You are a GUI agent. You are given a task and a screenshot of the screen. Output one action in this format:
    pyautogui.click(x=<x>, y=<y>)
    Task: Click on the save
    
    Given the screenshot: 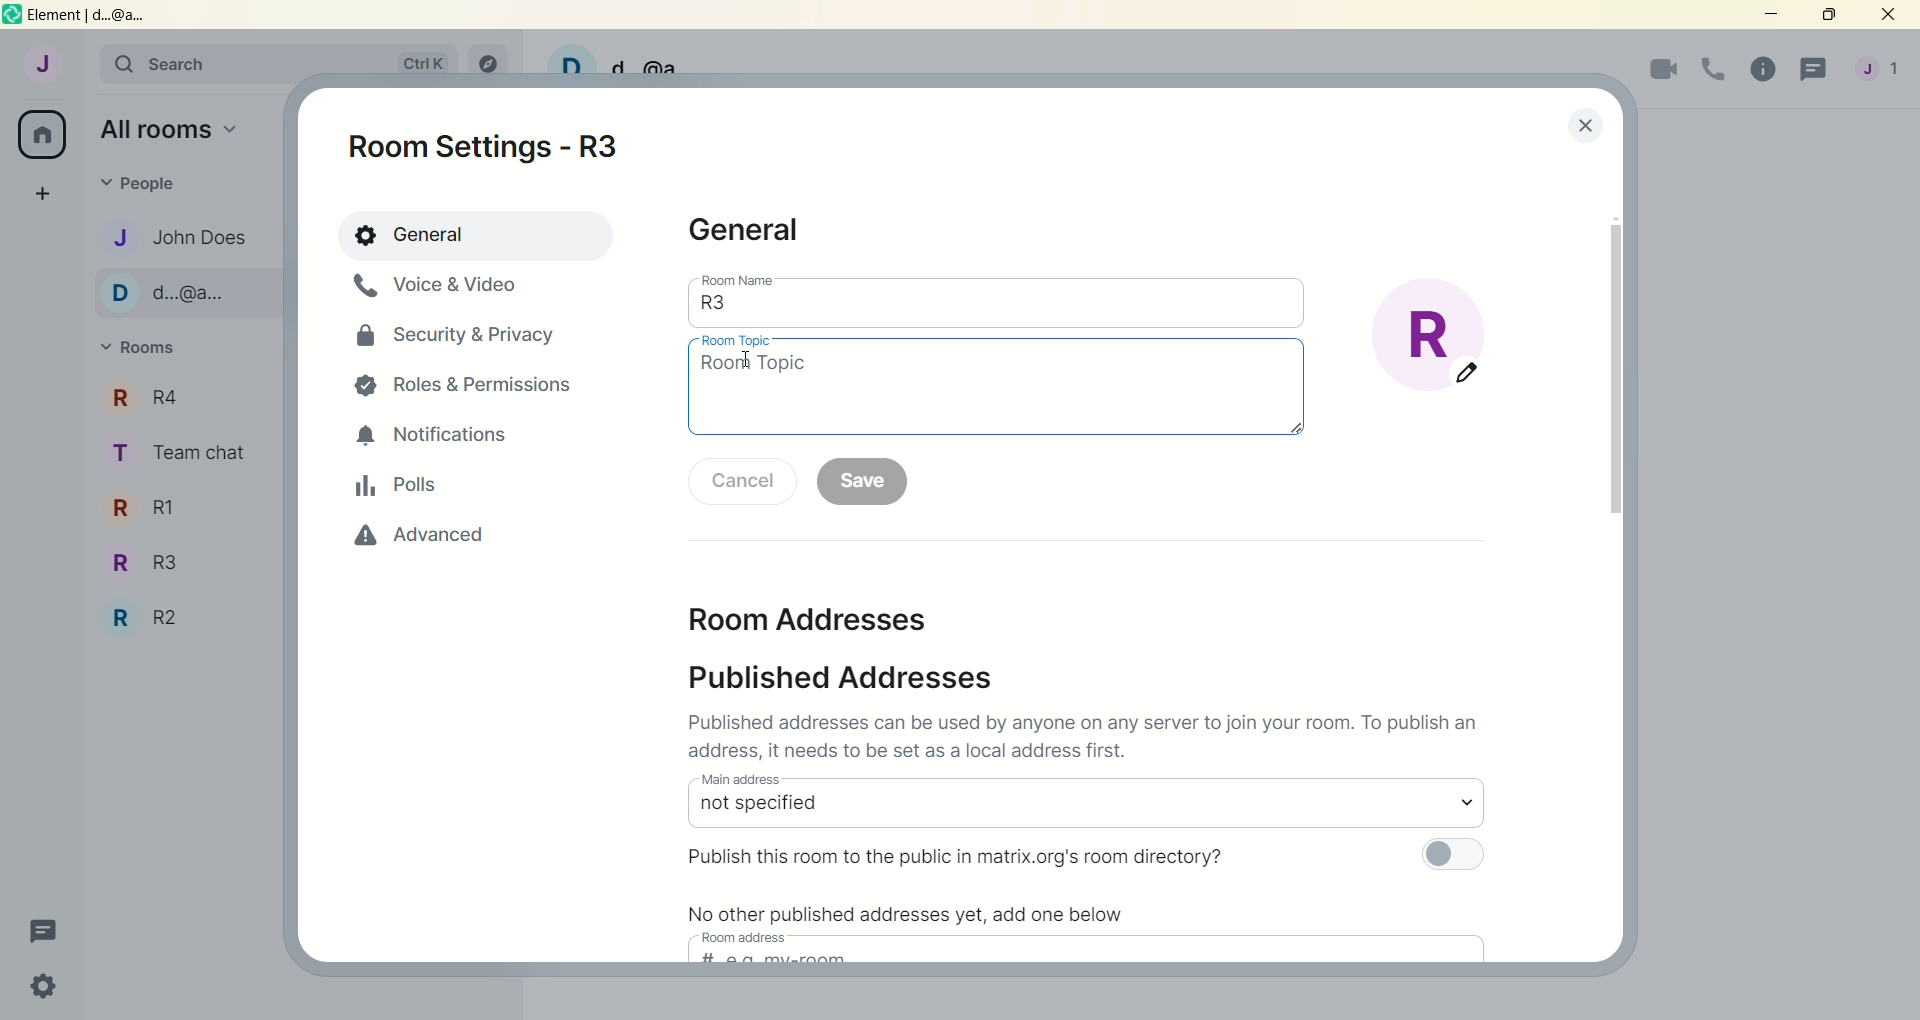 What is the action you would take?
    pyautogui.click(x=862, y=482)
    